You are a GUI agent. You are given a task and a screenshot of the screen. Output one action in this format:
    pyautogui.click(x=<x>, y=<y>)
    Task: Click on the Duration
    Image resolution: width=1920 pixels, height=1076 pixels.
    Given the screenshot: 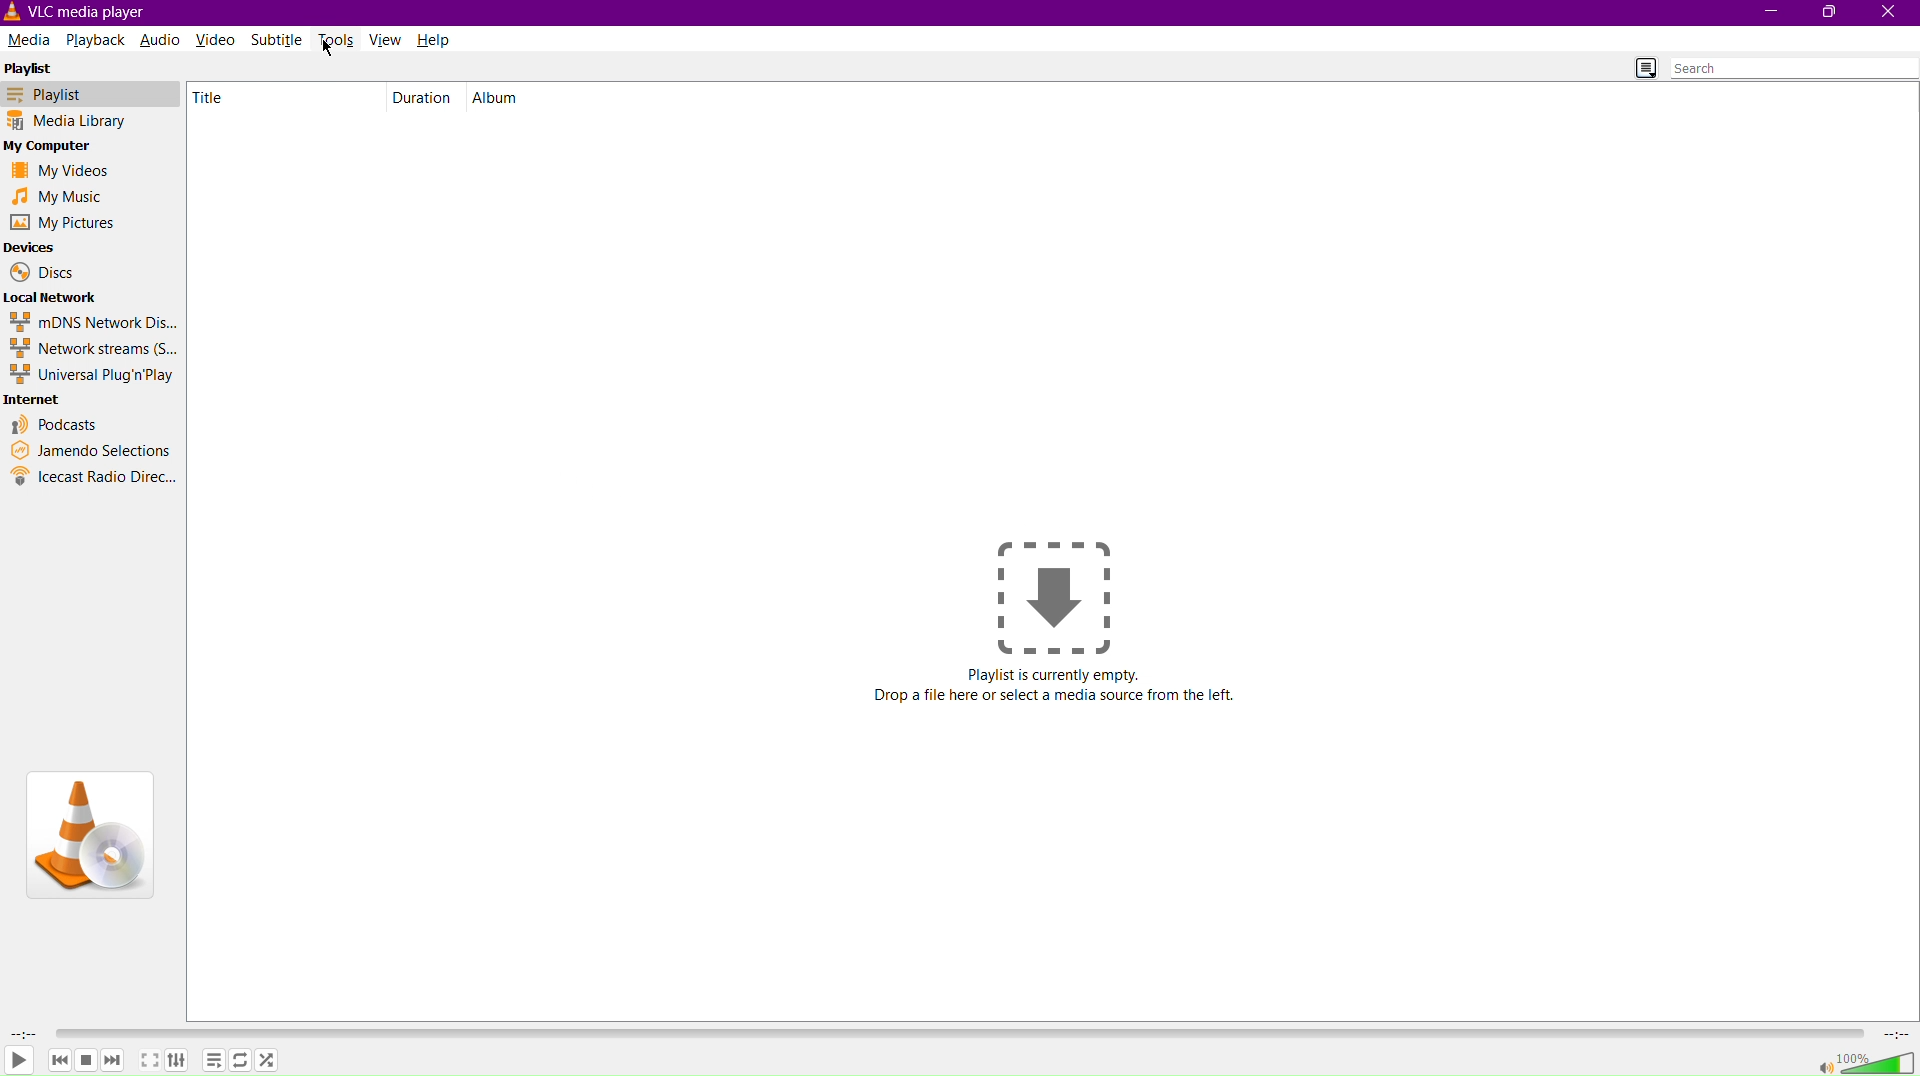 What is the action you would take?
    pyautogui.click(x=421, y=99)
    